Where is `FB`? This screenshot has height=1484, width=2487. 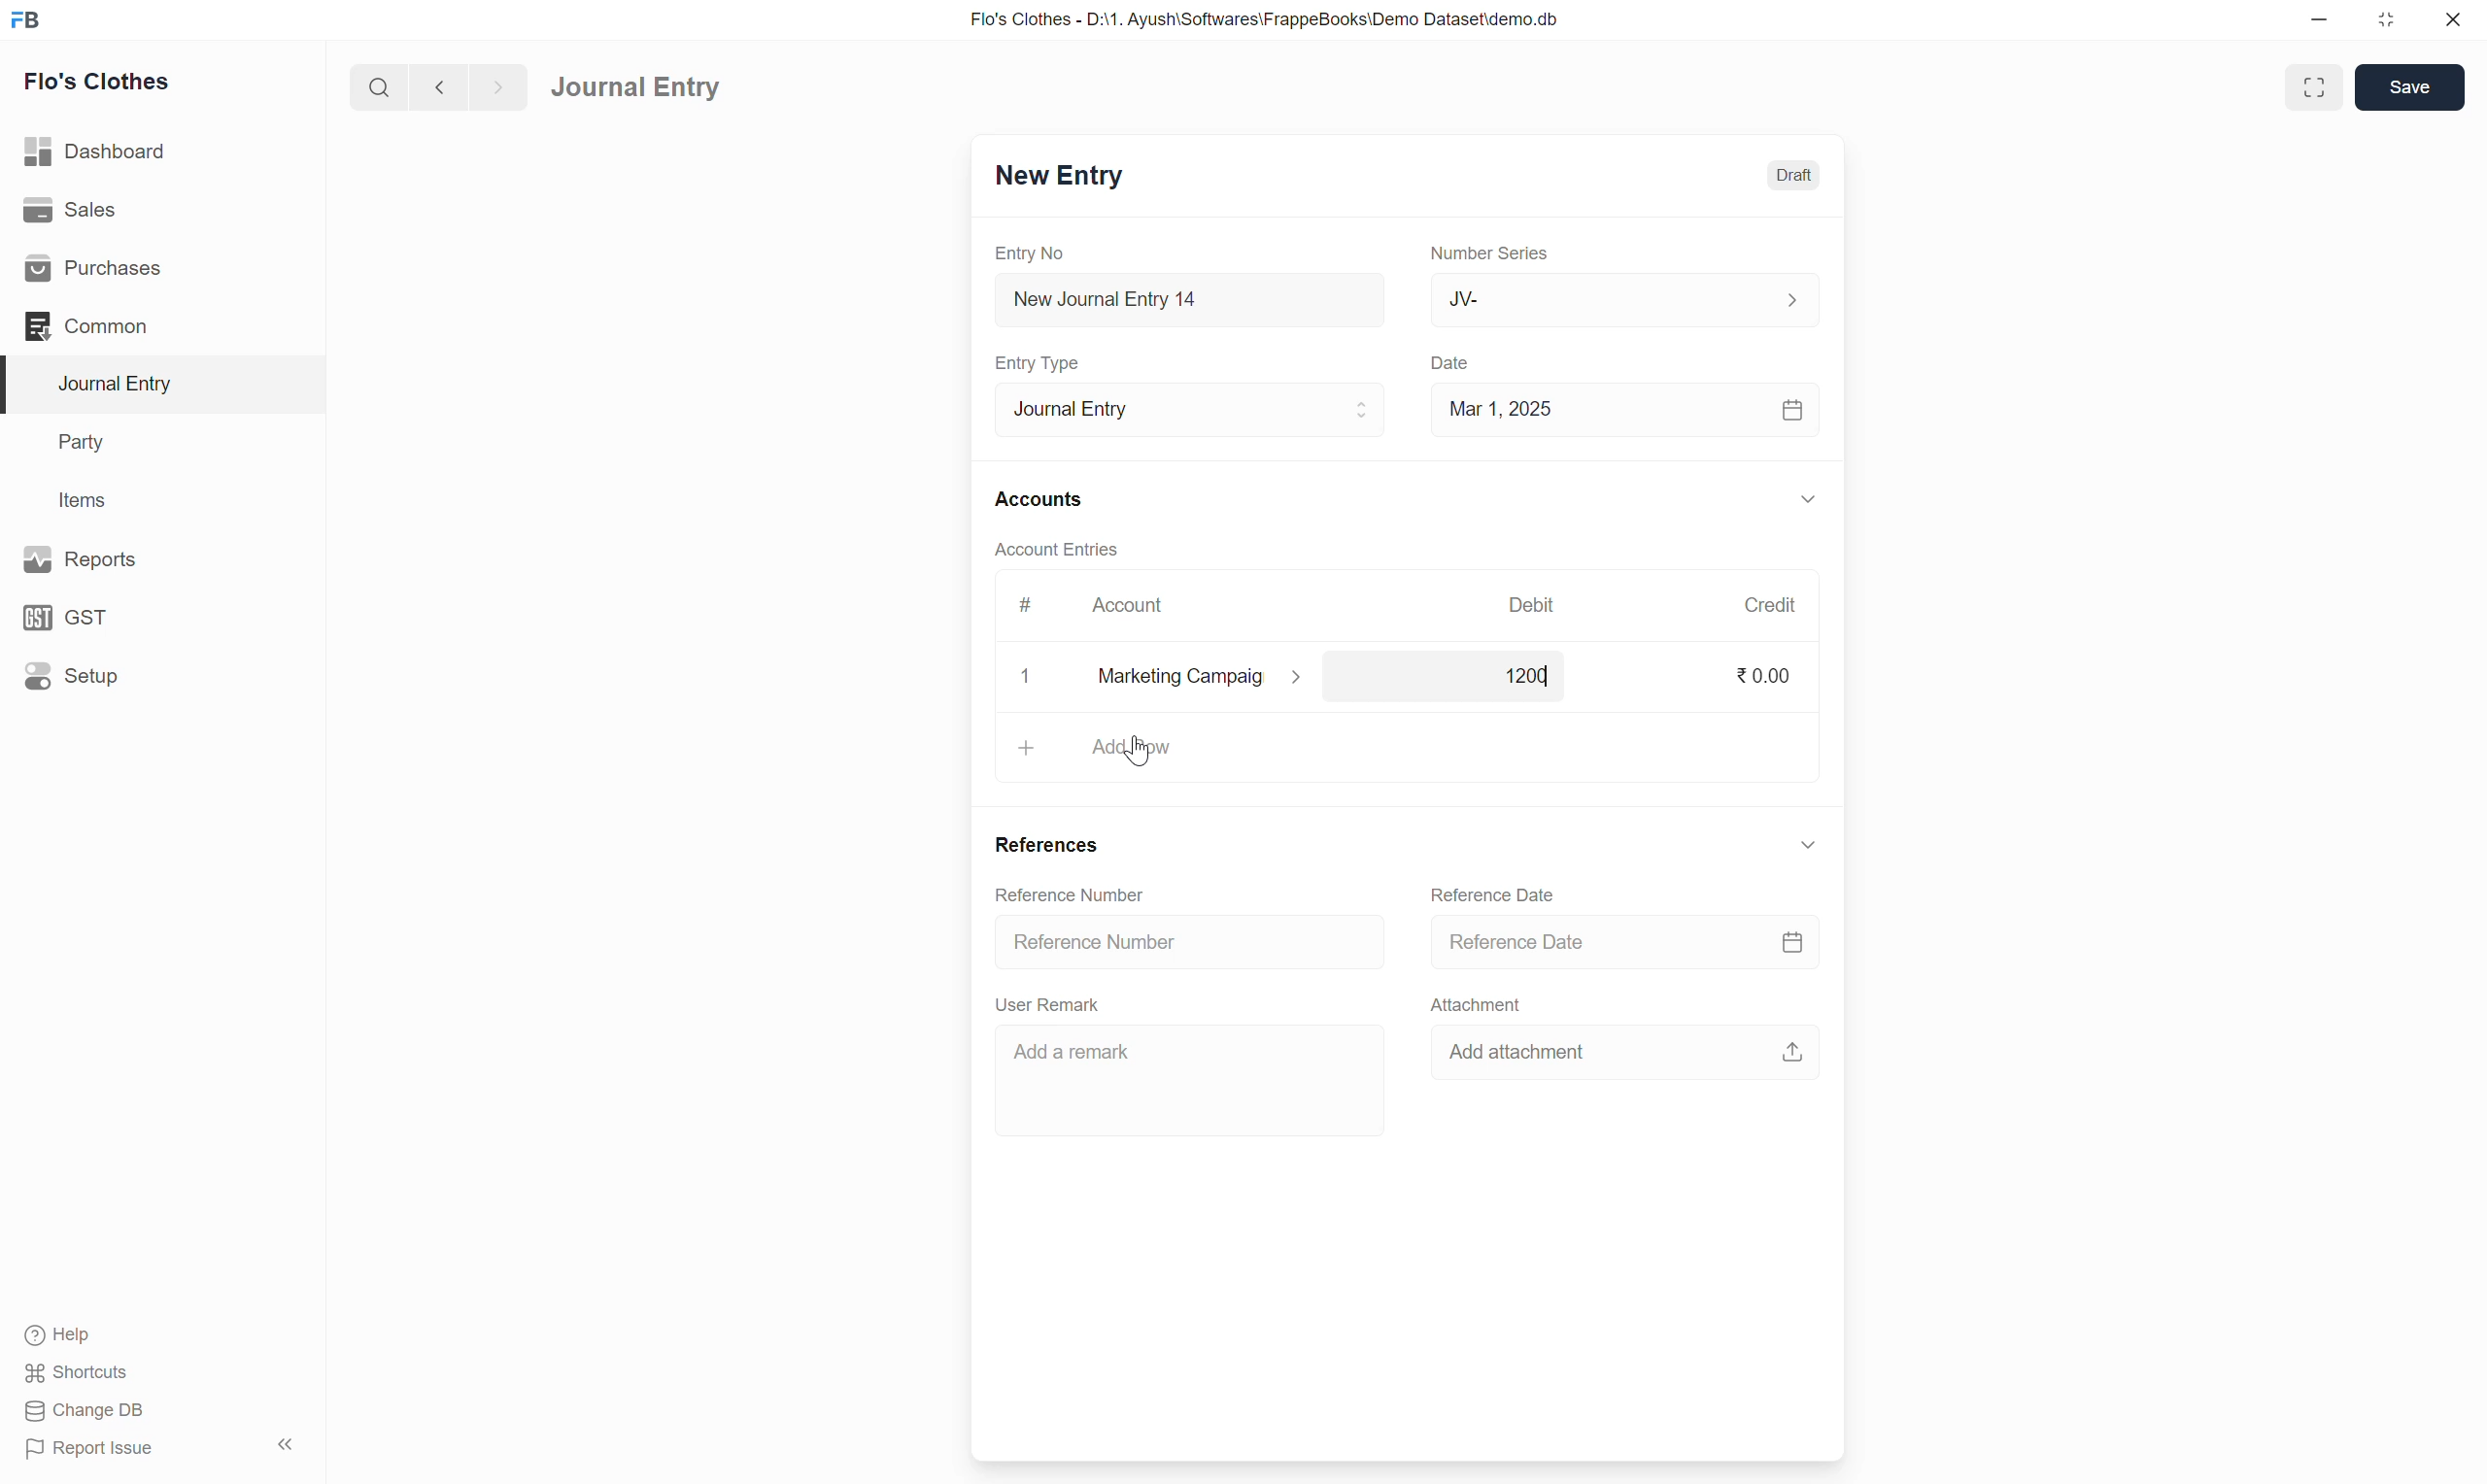 FB is located at coordinates (26, 20).